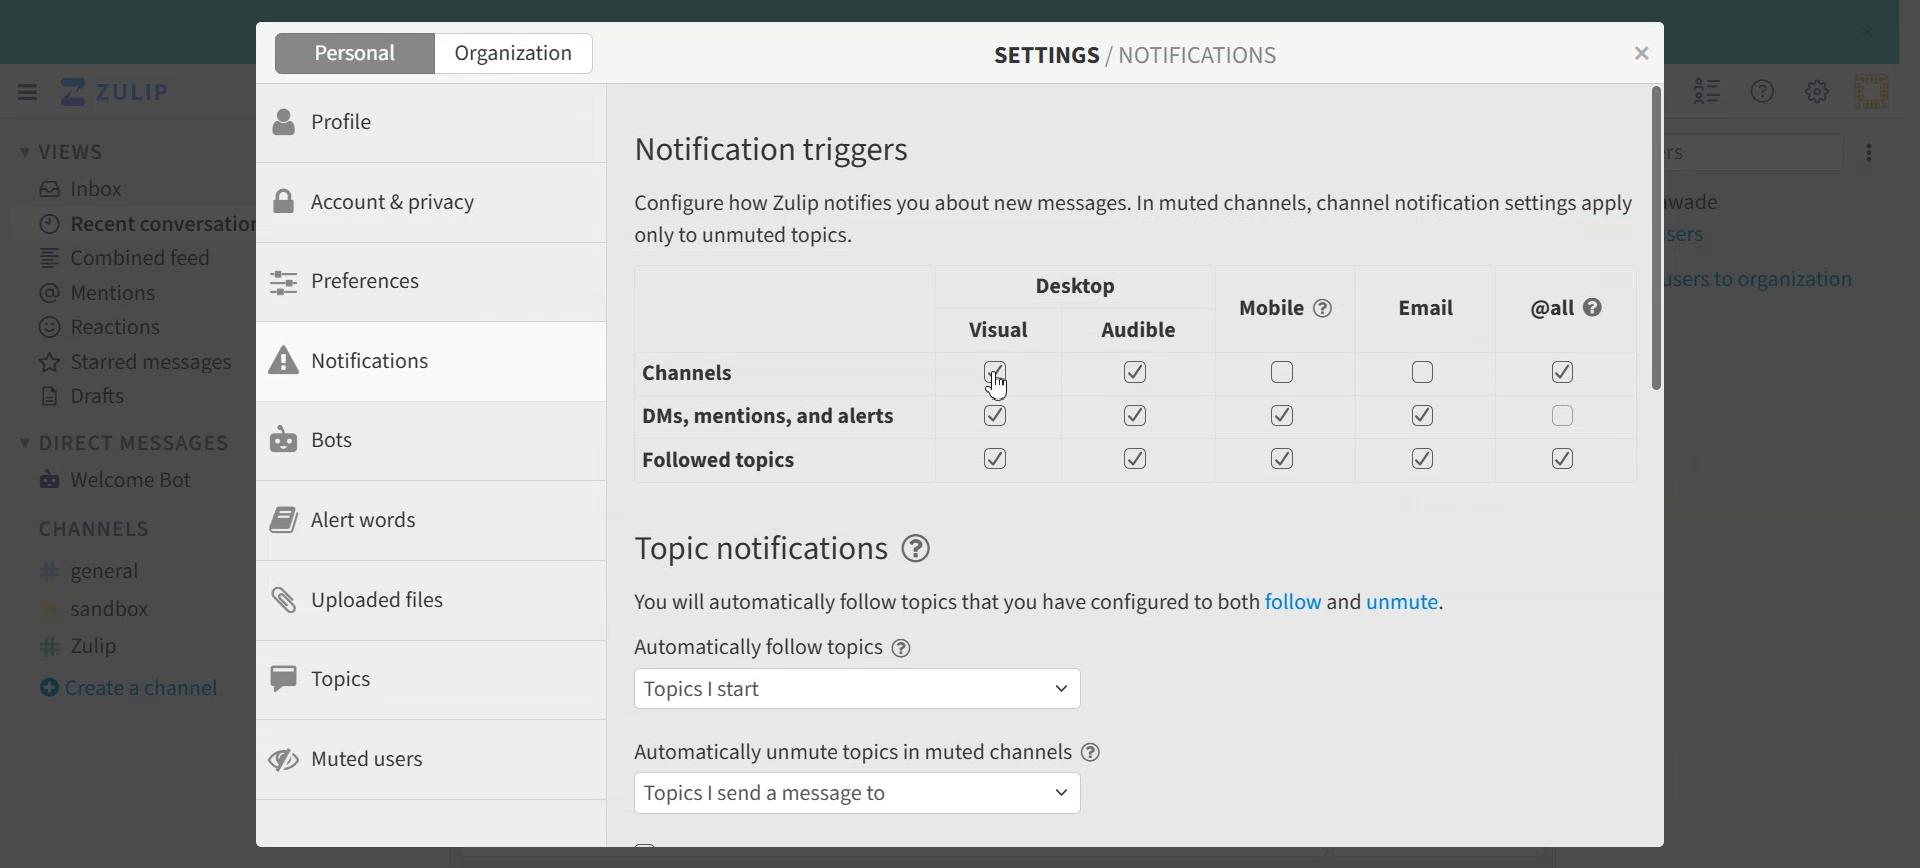 The image size is (1920, 868). What do you see at coordinates (407, 123) in the screenshot?
I see `Profile` at bounding box center [407, 123].